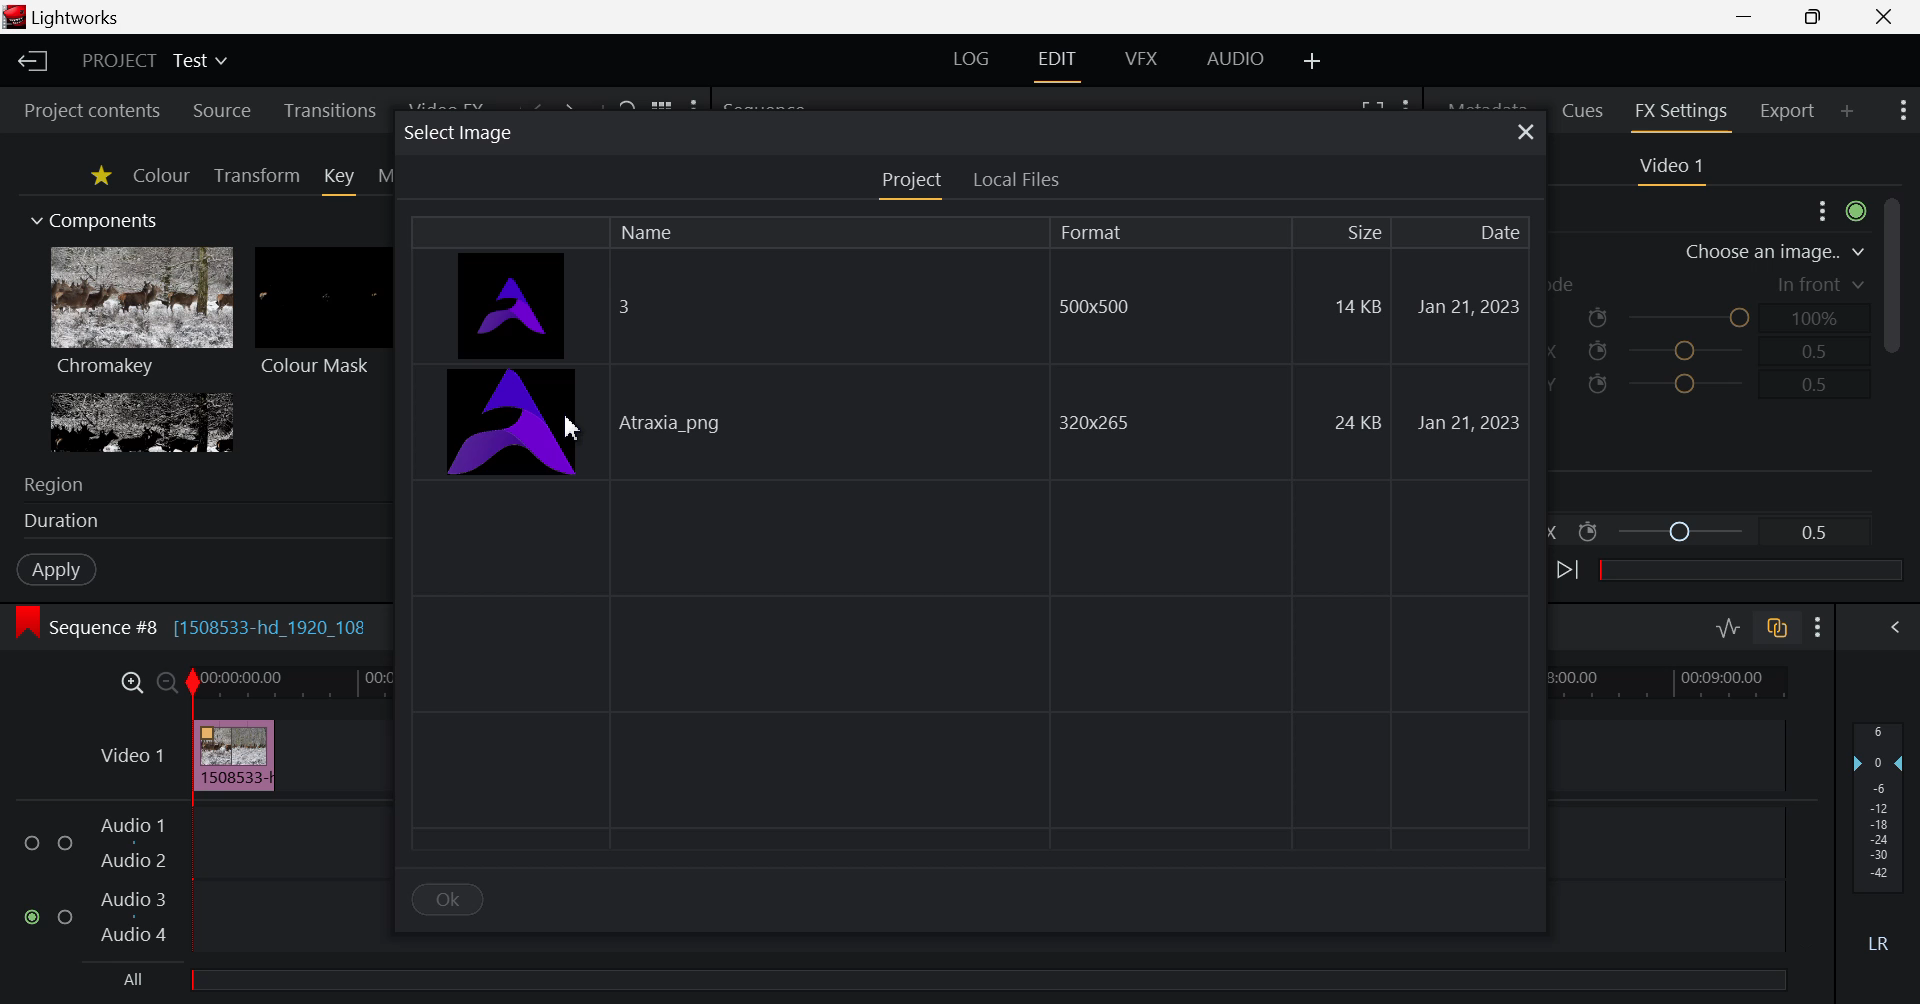  Describe the element at coordinates (674, 424) in the screenshot. I see `Atraxia_png` at that location.